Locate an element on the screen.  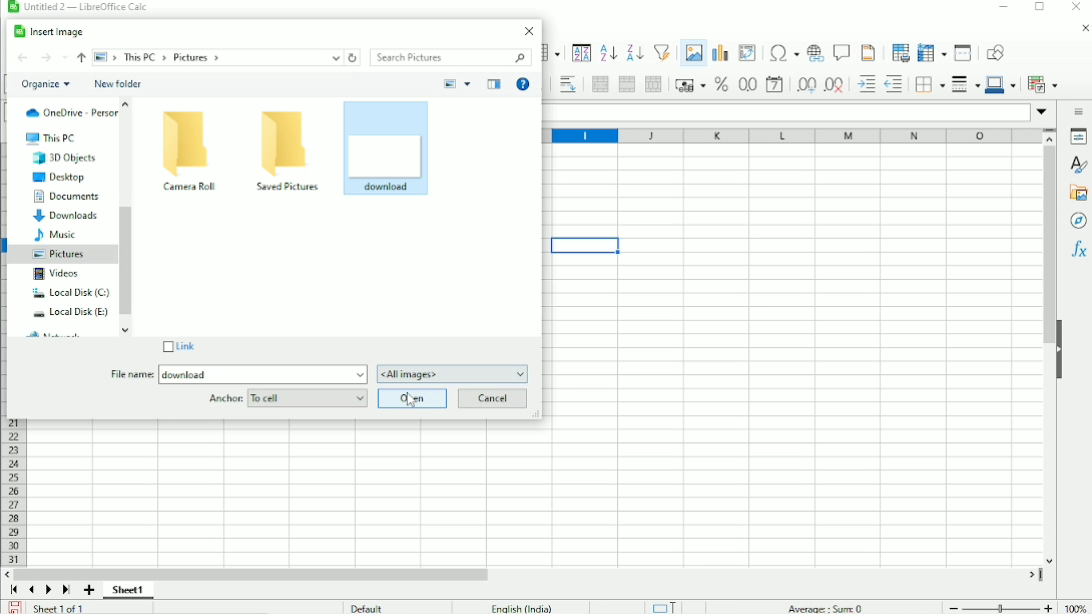
3D Objects is located at coordinates (63, 158).